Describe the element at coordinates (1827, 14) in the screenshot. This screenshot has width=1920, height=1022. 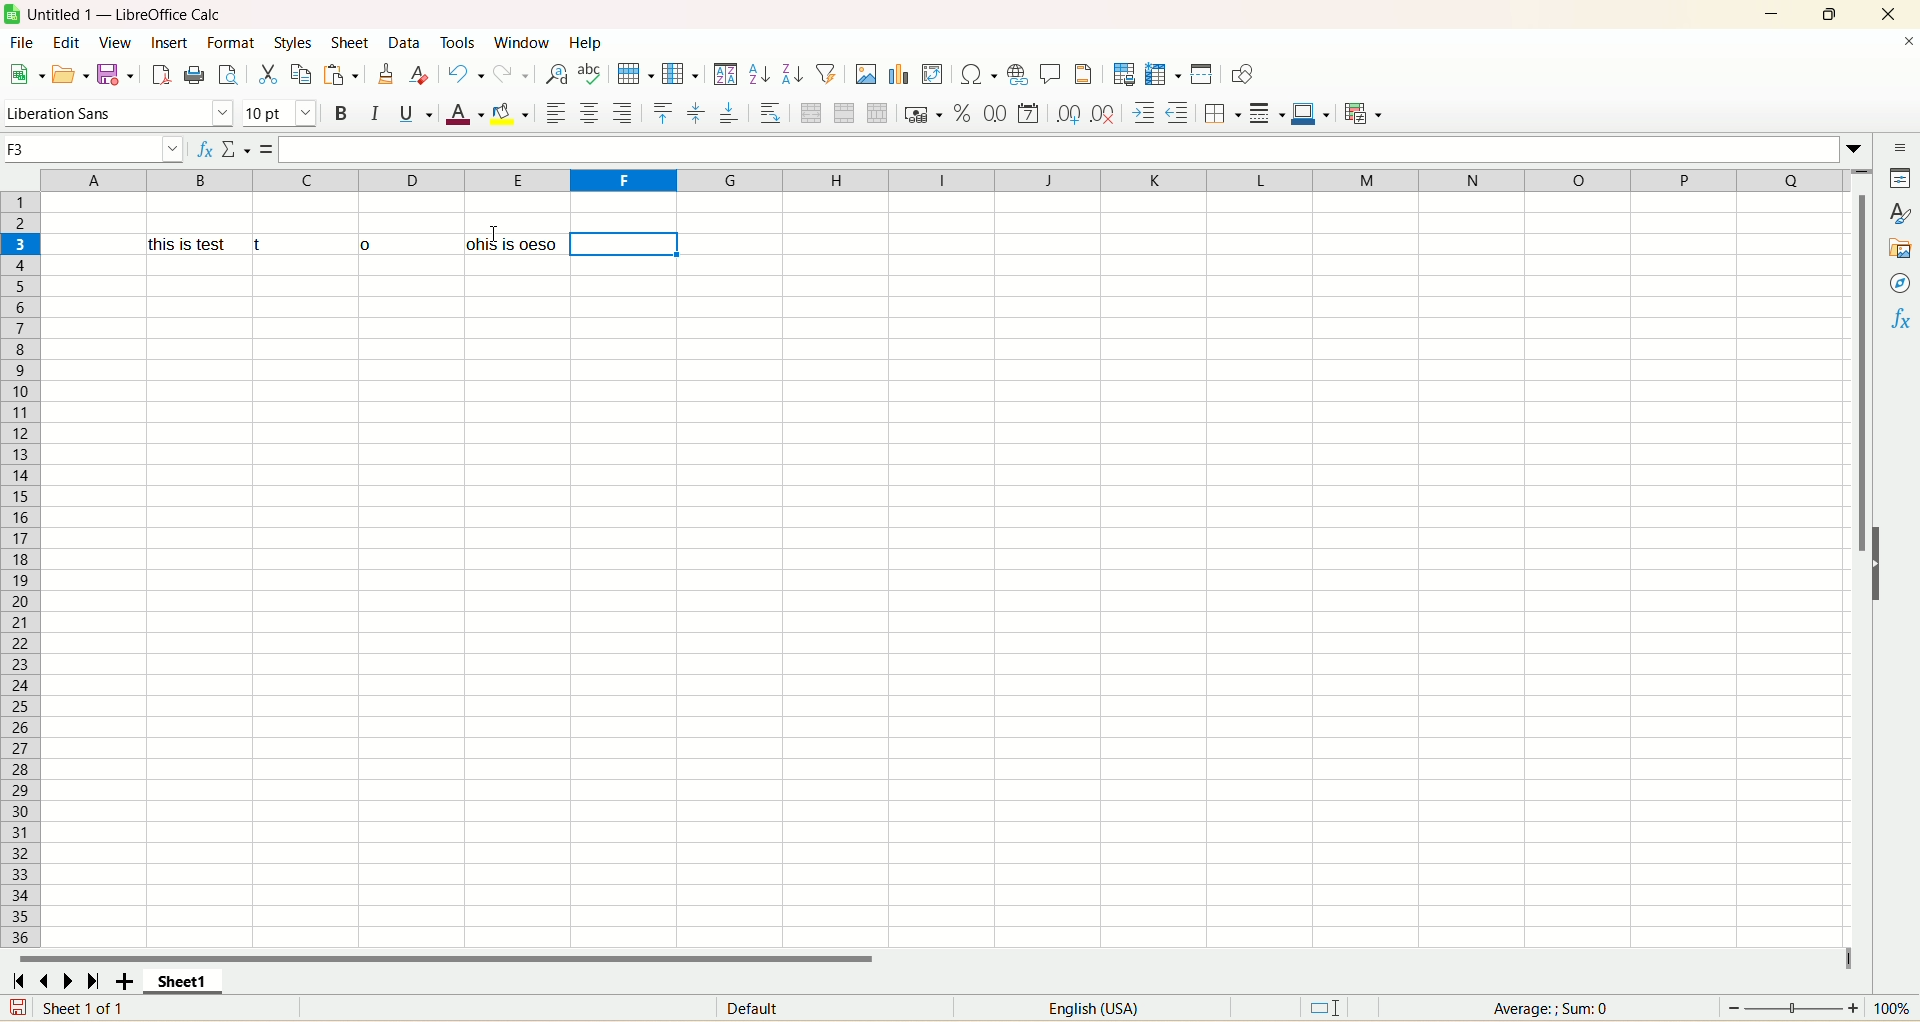
I see `maximize` at that location.